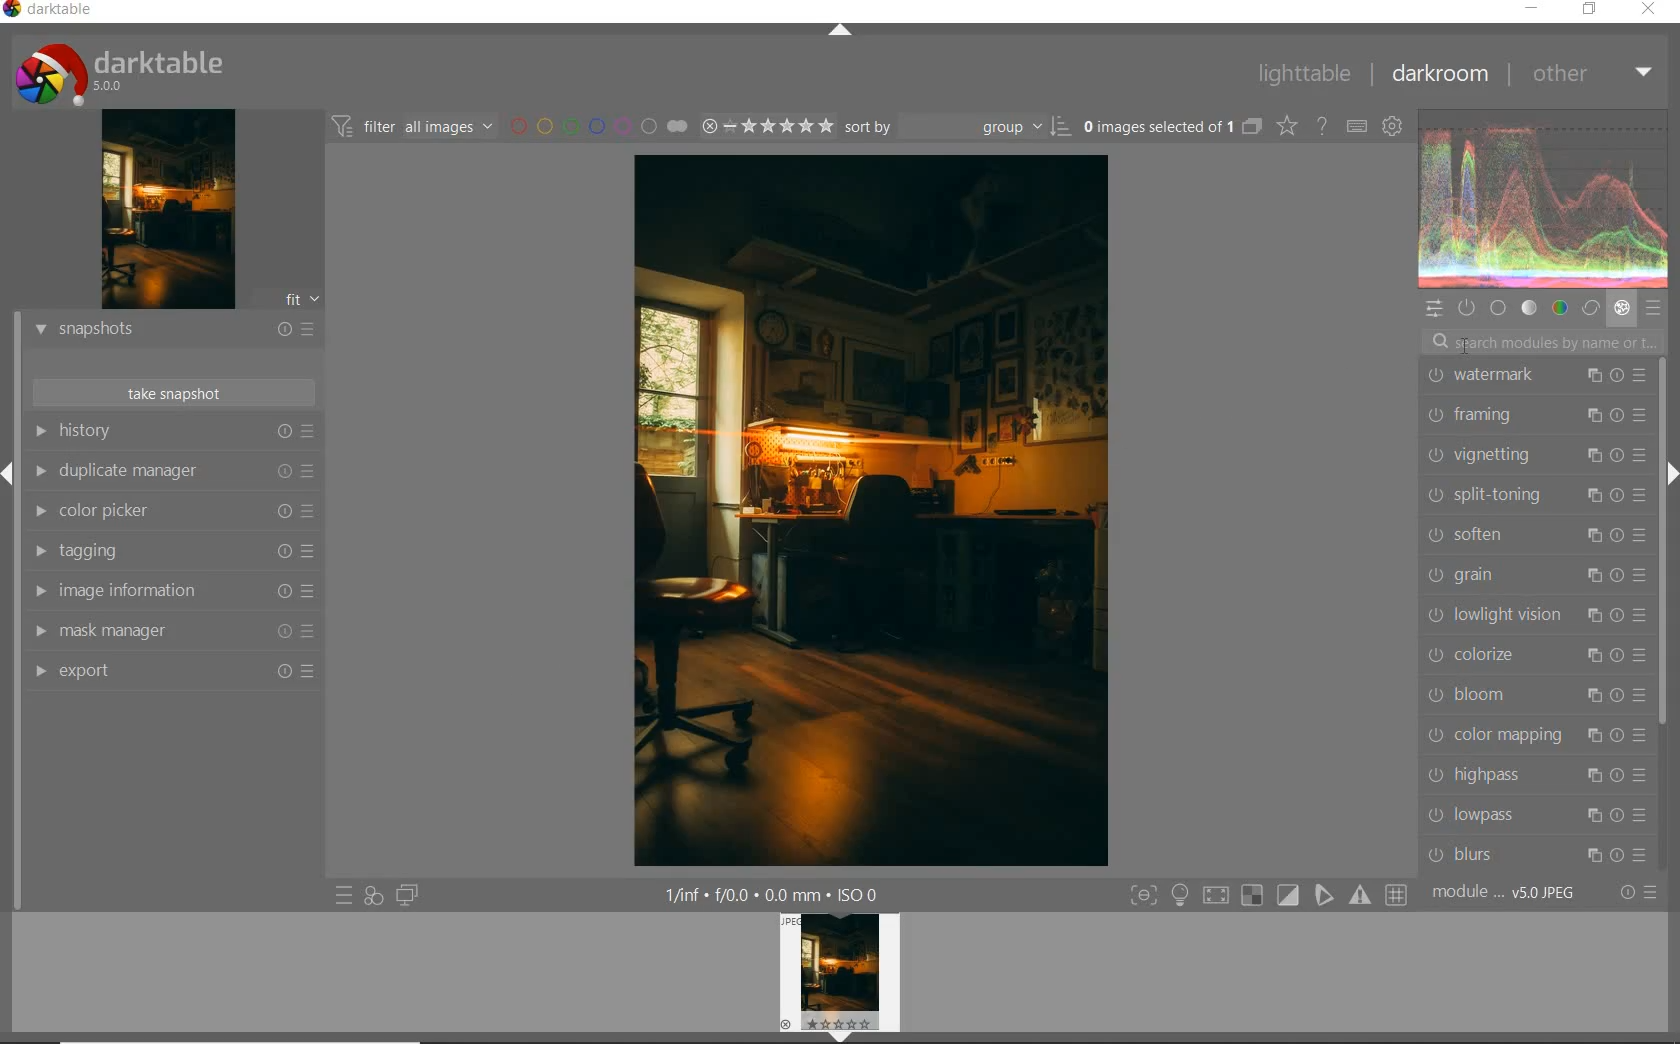  I want to click on filter images based on their modules, so click(412, 126).